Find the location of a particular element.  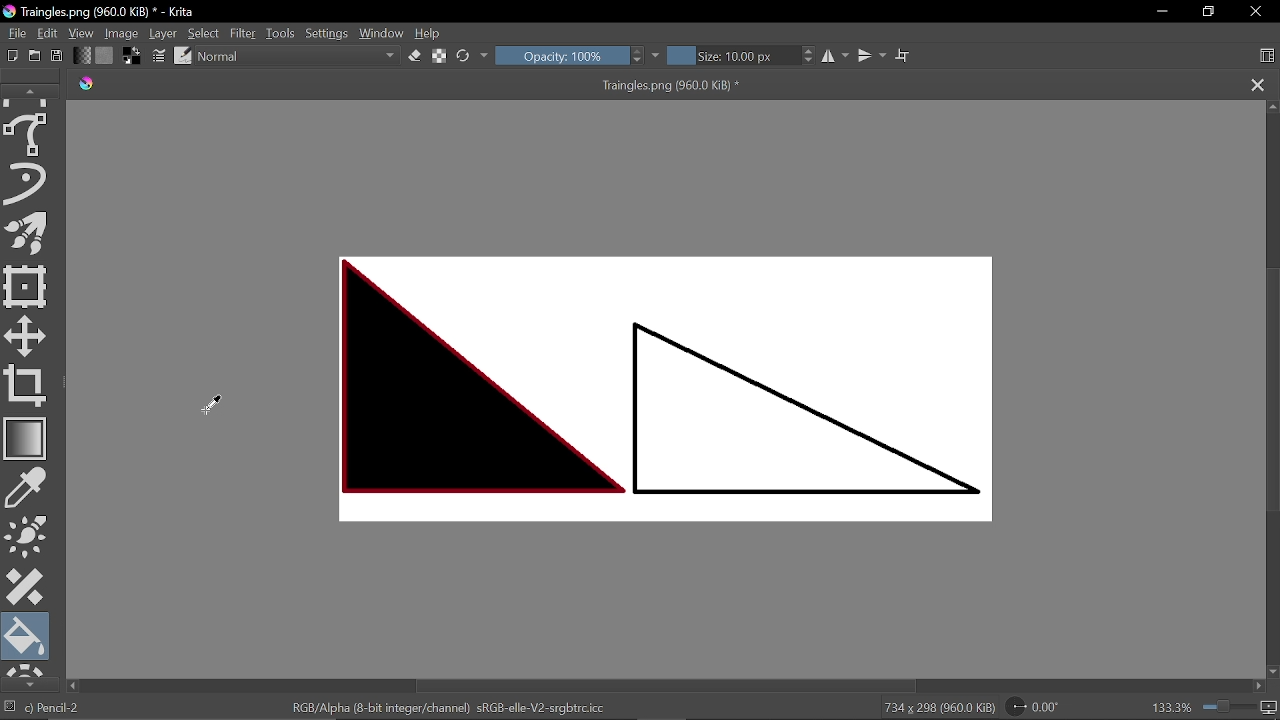

Open existing document is located at coordinates (34, 56).